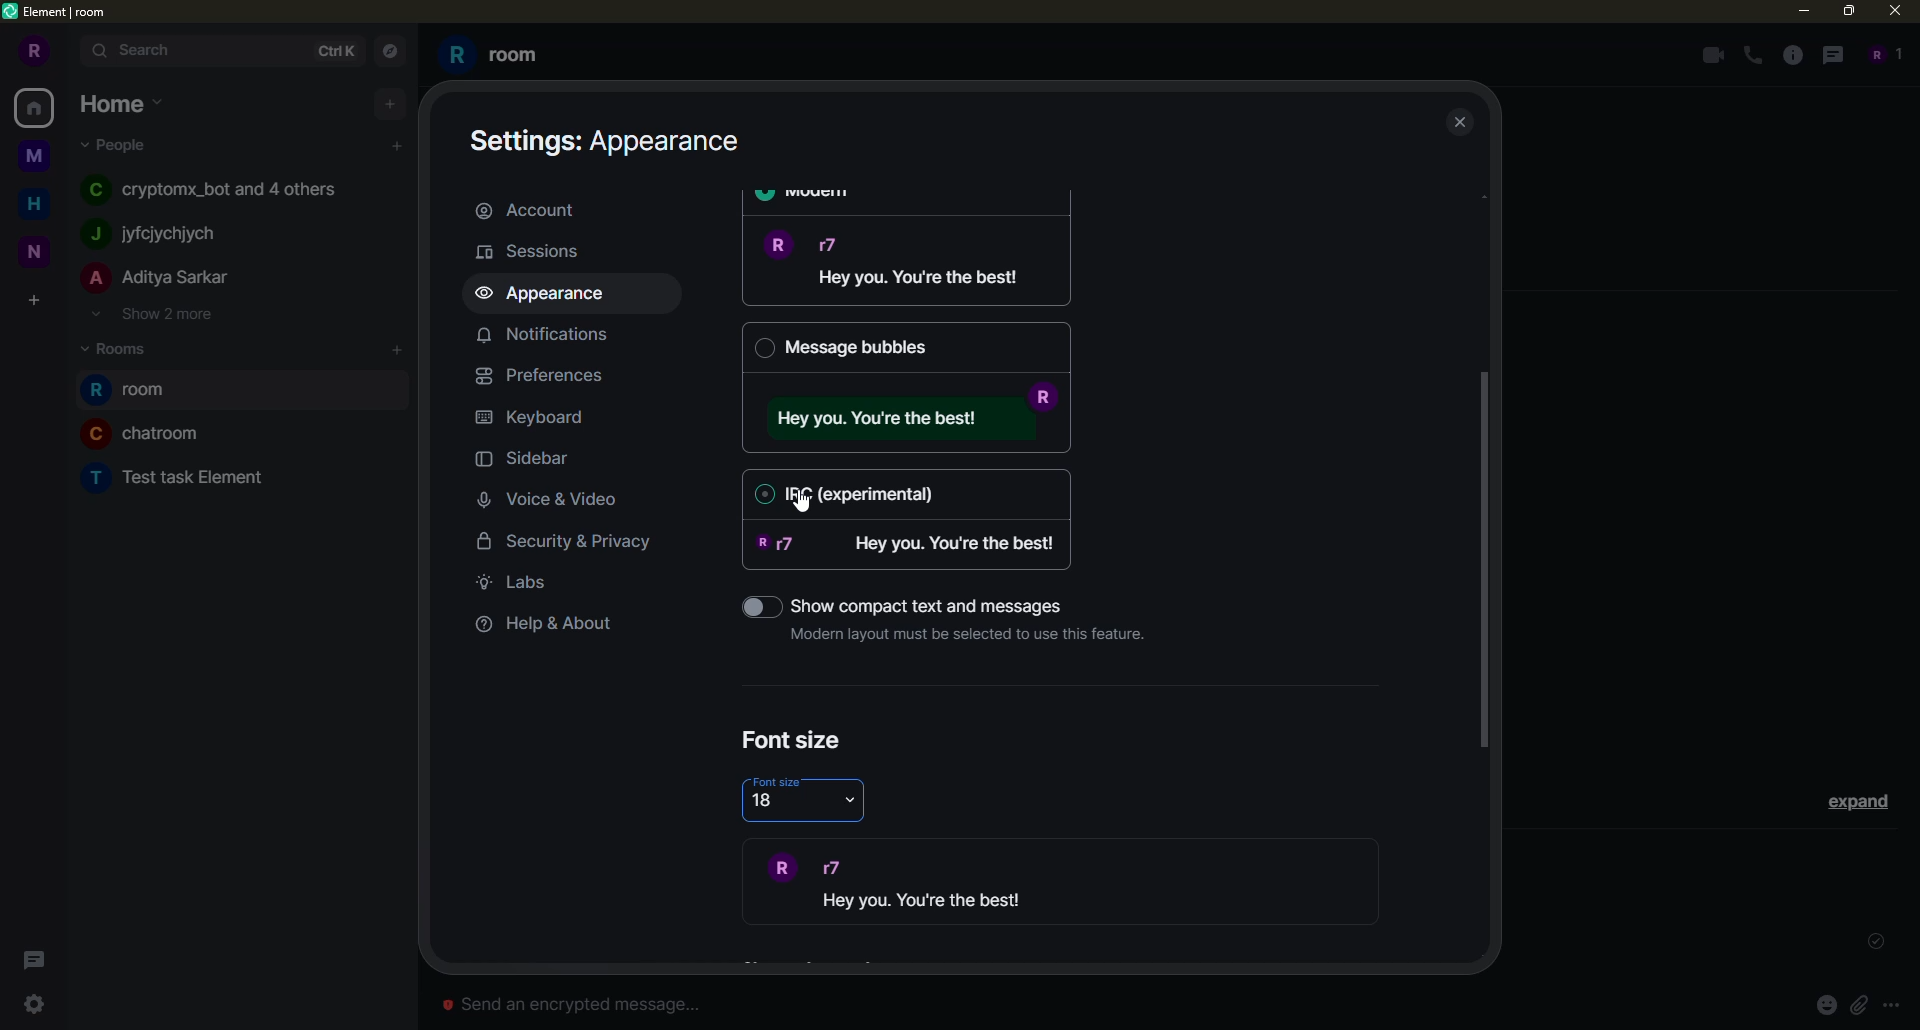 The image size is (1920, 1030). Describe the element at coordinates (31, 51) in the screenshot. I see `profile` at that location.